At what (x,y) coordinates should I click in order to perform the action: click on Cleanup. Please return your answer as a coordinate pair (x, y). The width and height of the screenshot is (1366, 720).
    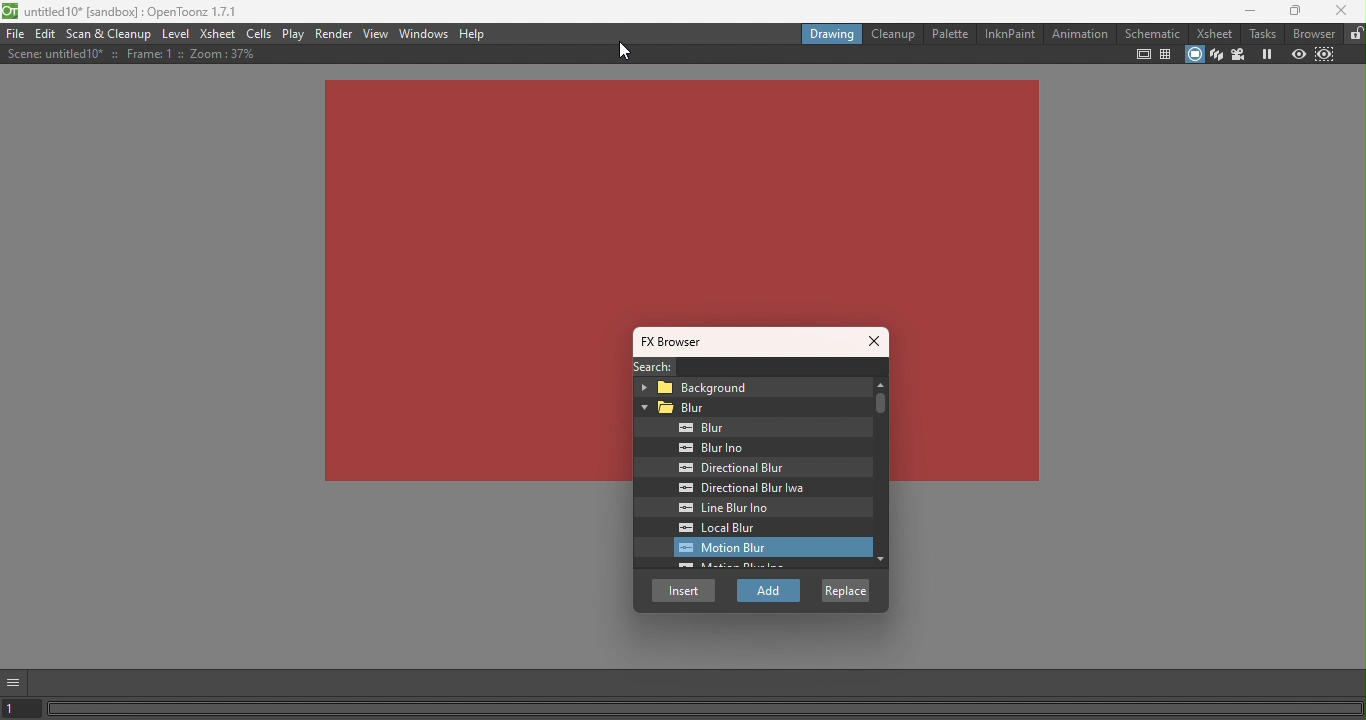
    Looking at the image, I should click on (892, 33).